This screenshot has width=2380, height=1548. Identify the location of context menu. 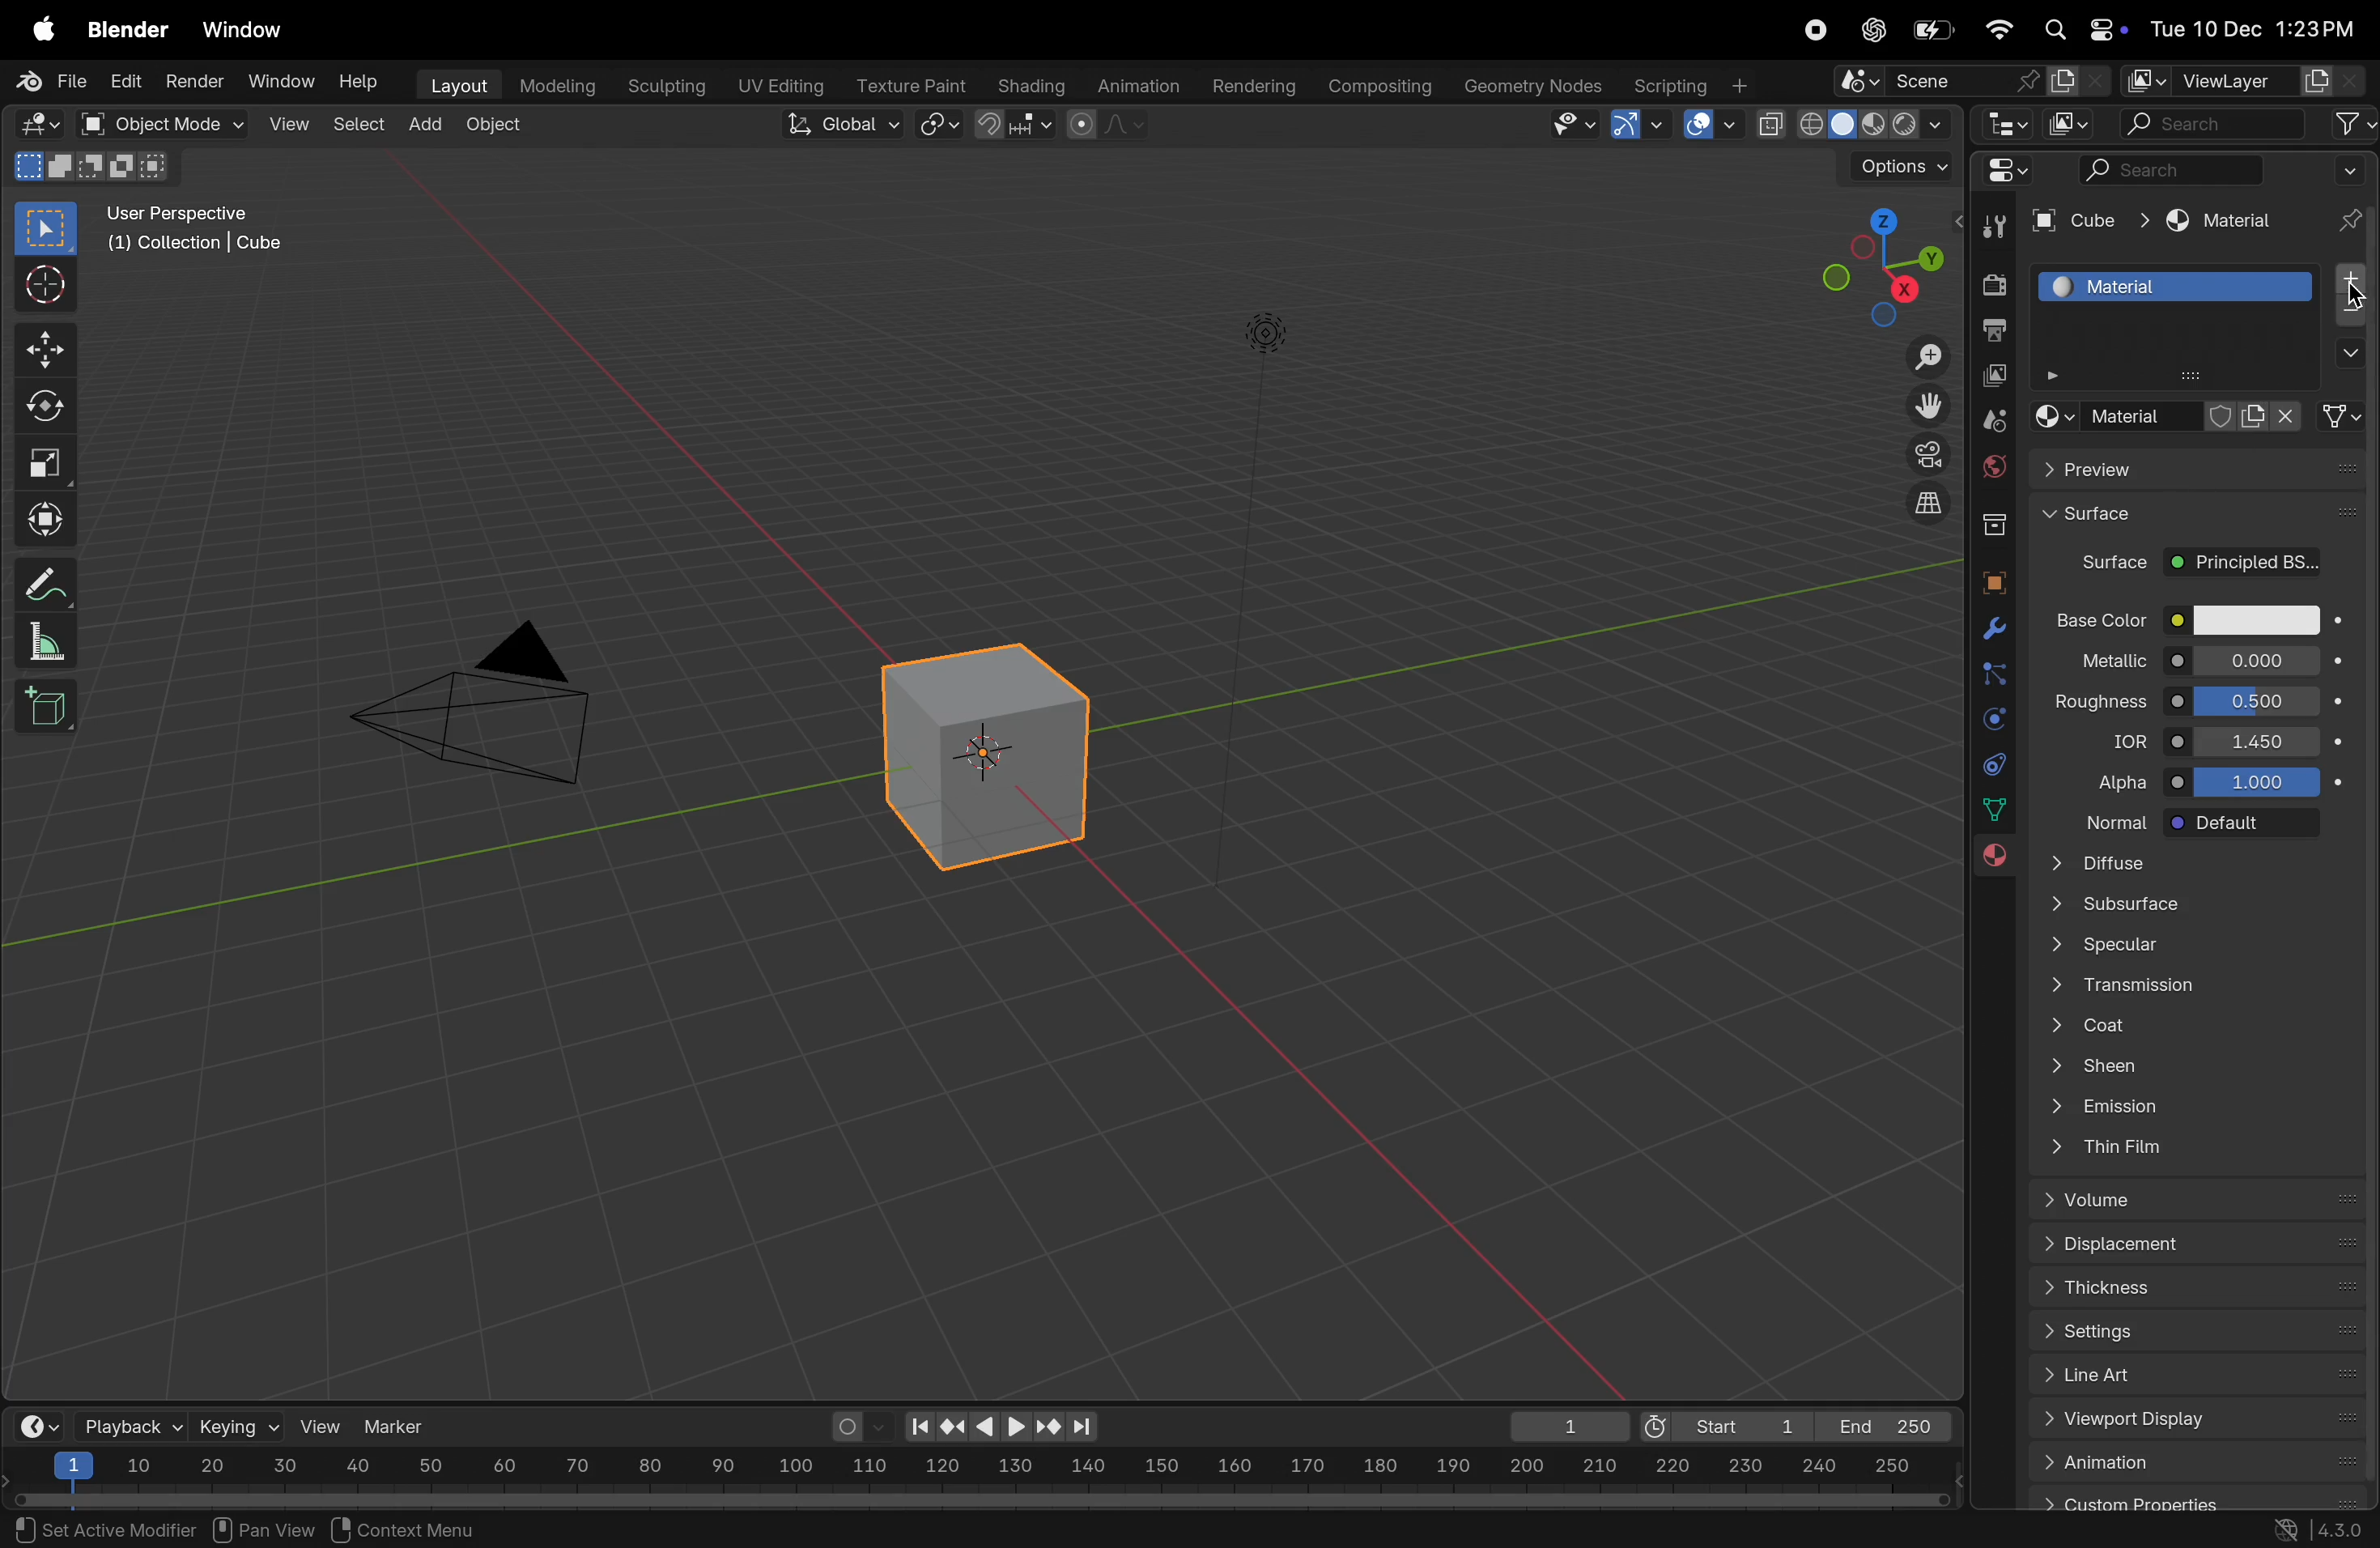
(415, 1527).